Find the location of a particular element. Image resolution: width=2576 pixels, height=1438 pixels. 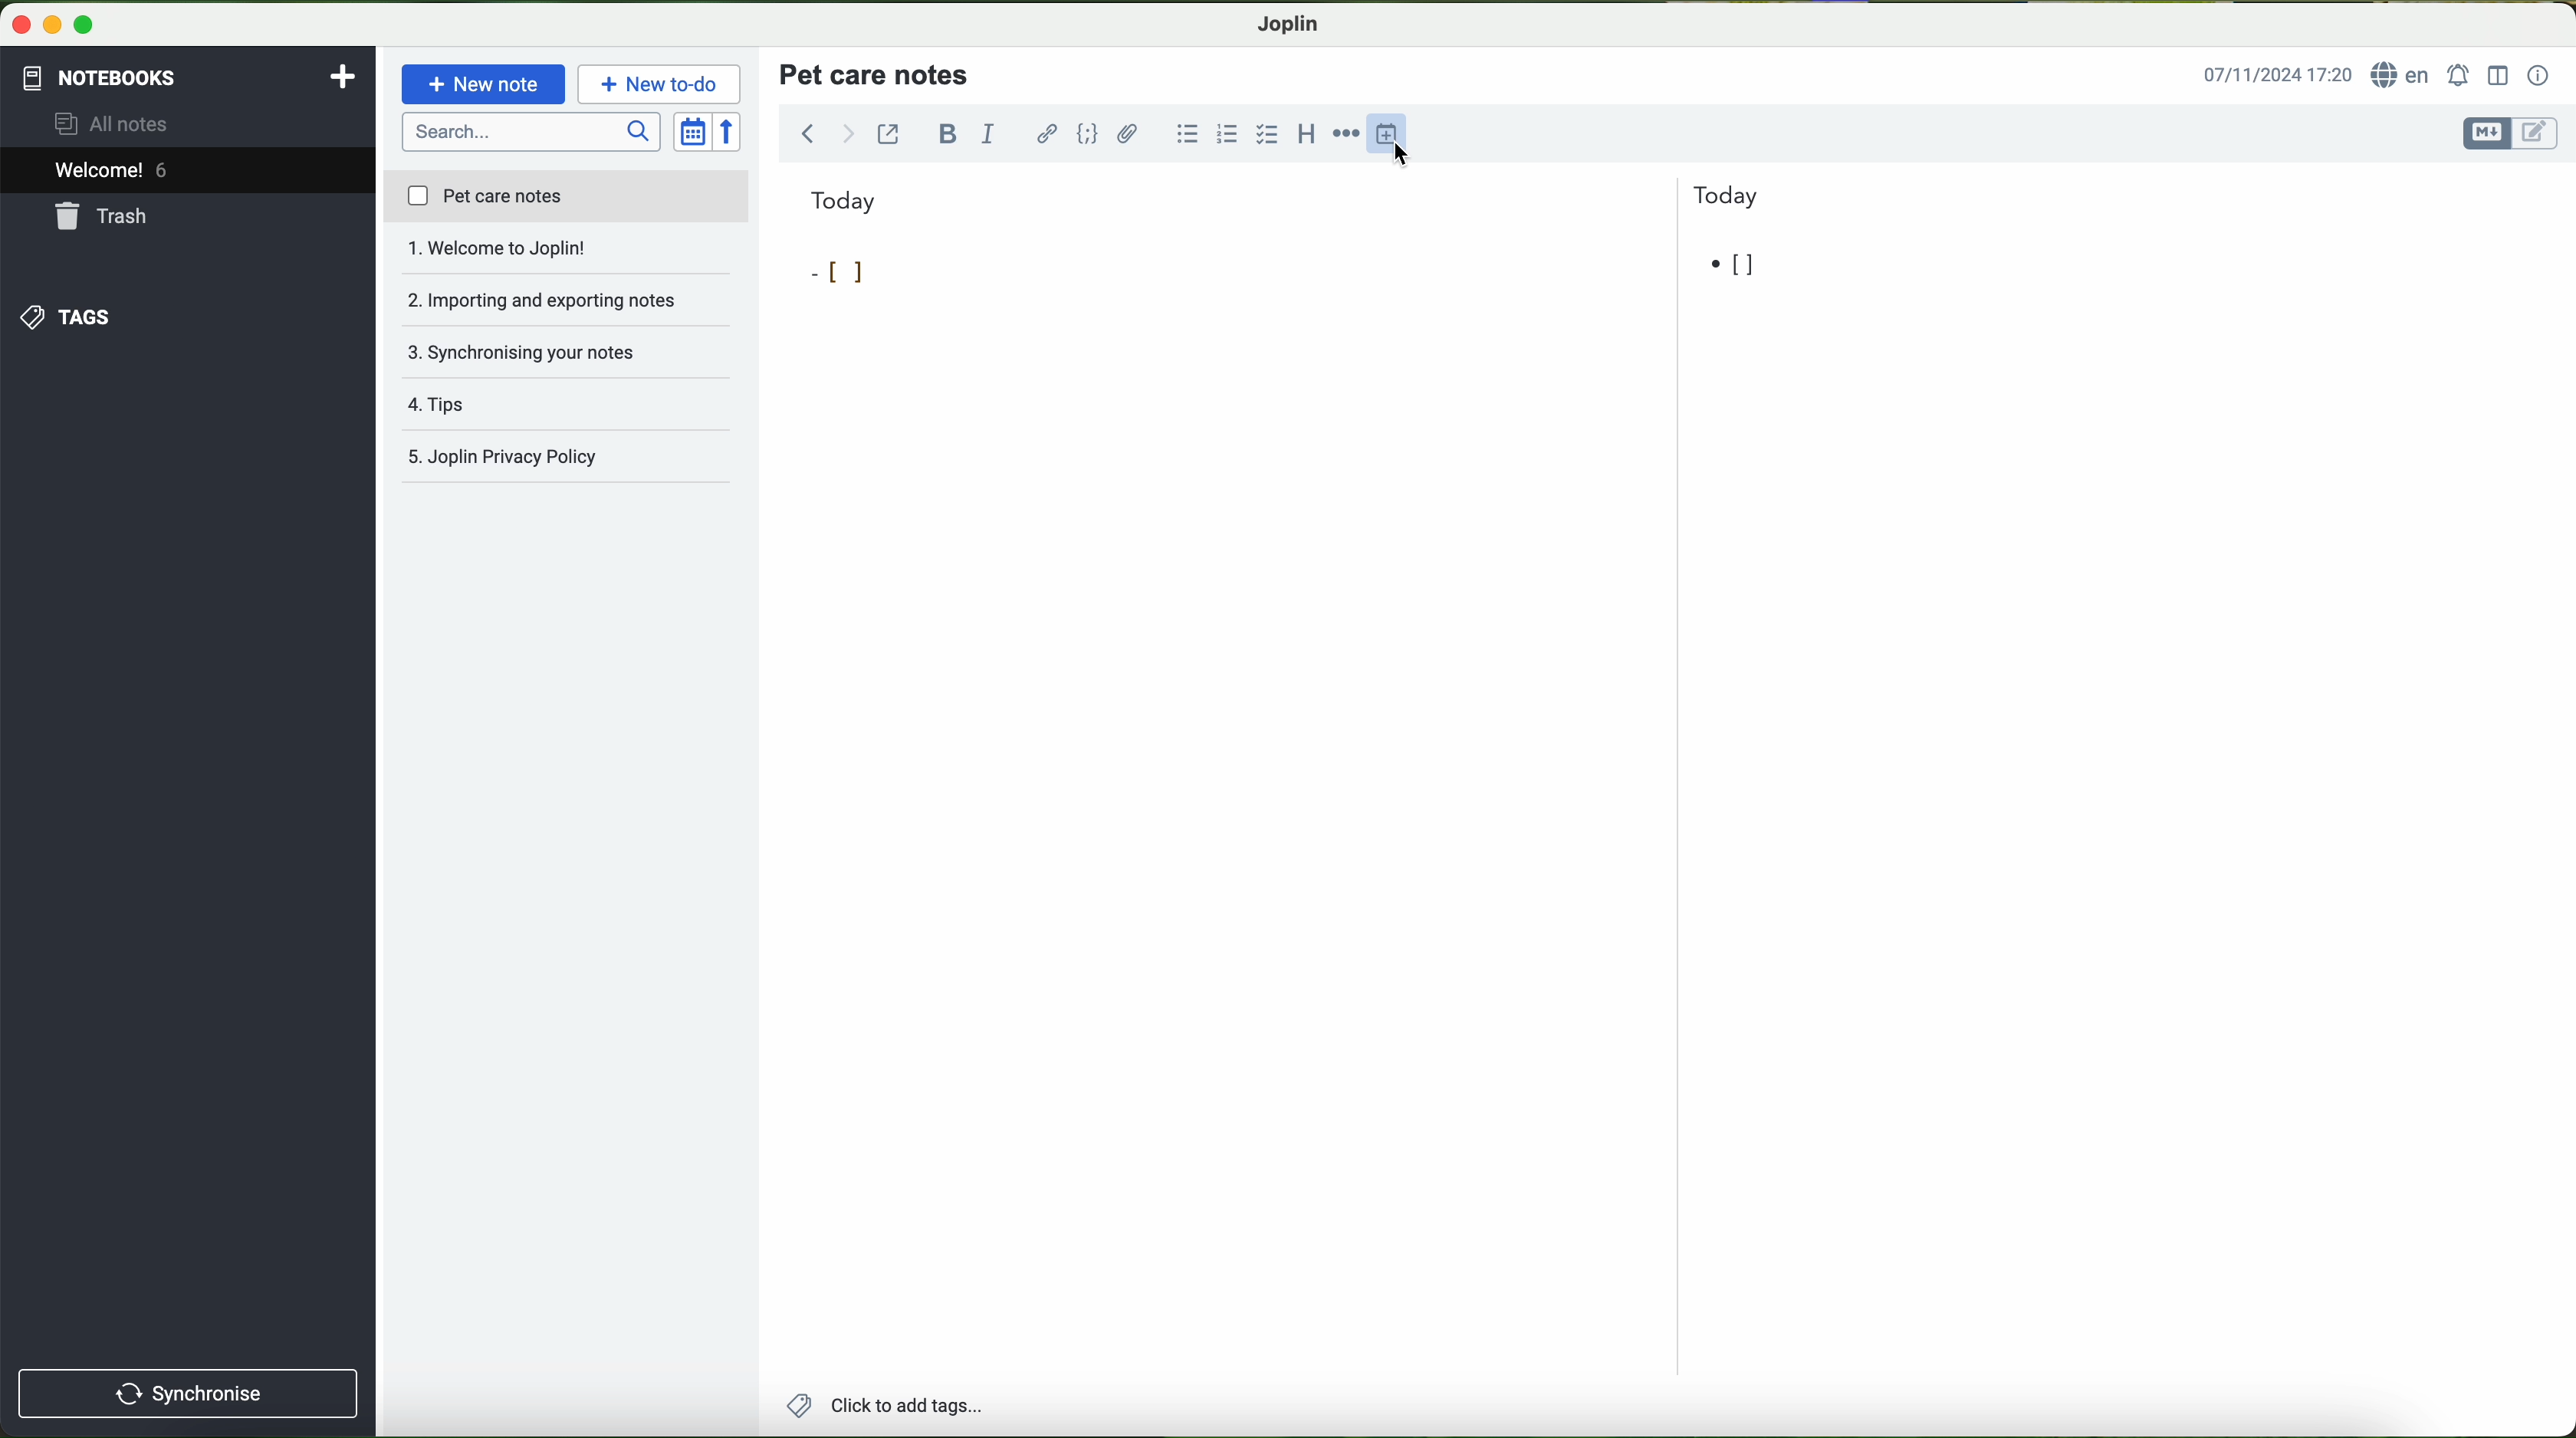

cursor is located at coordinates (1411, 159).